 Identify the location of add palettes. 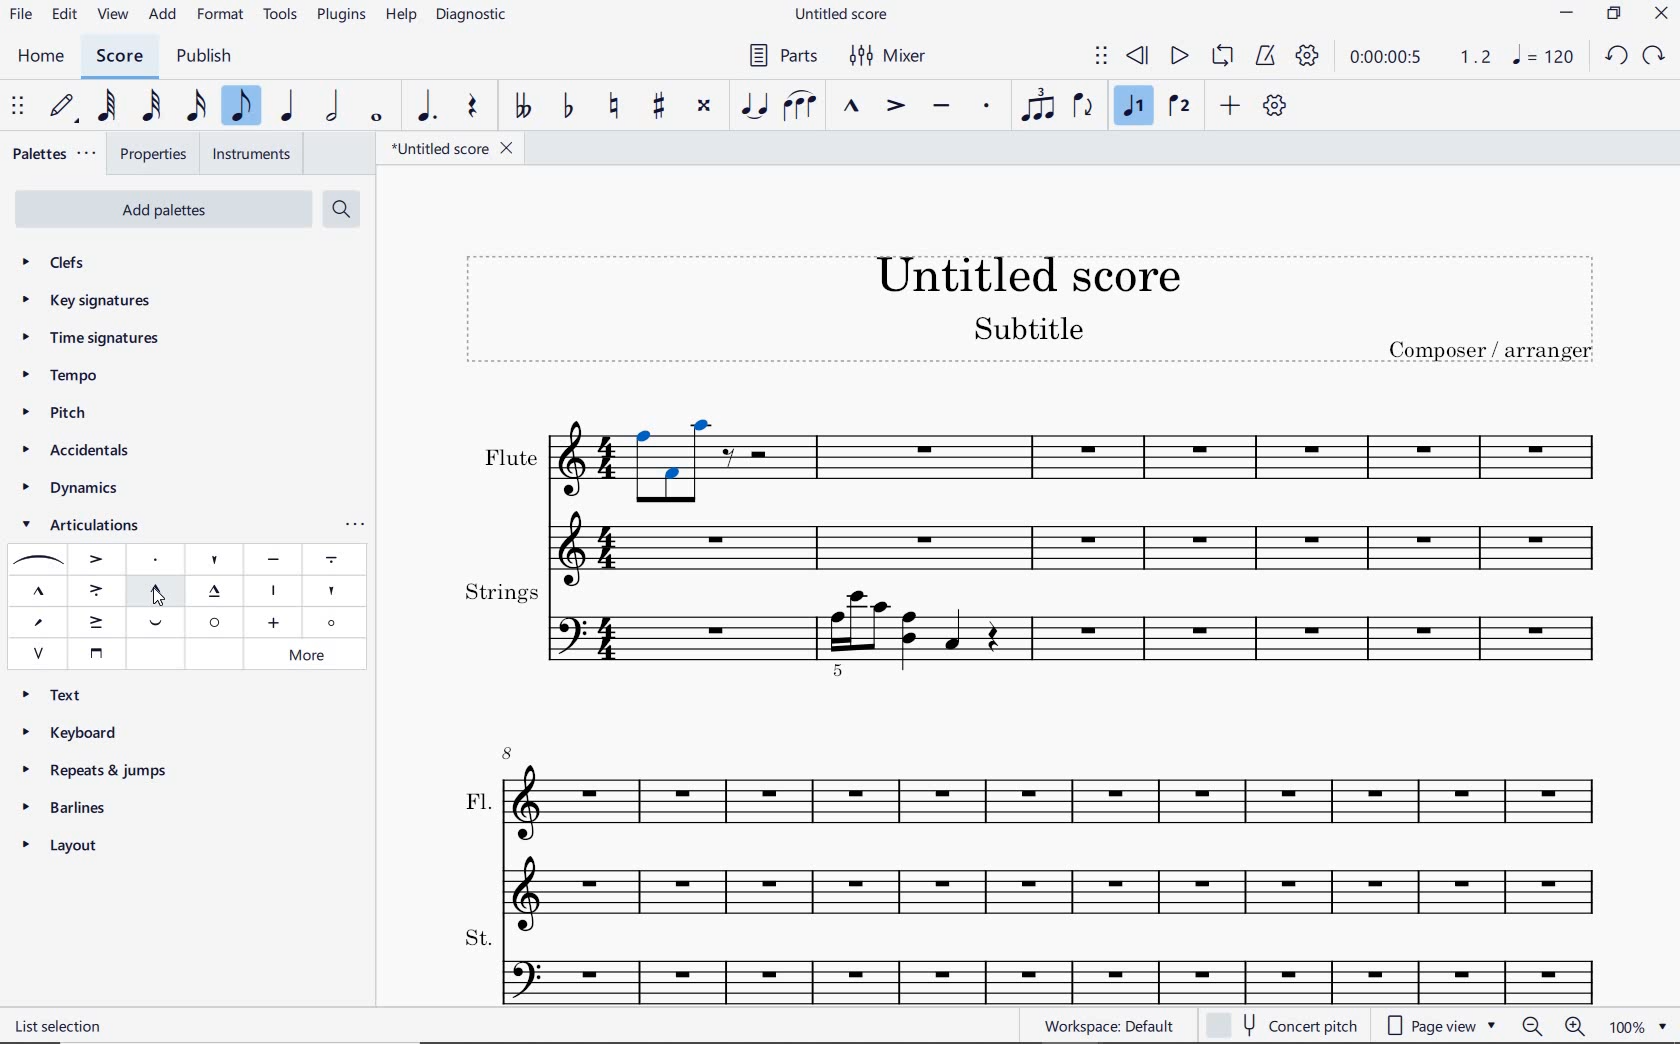
(171, 208).